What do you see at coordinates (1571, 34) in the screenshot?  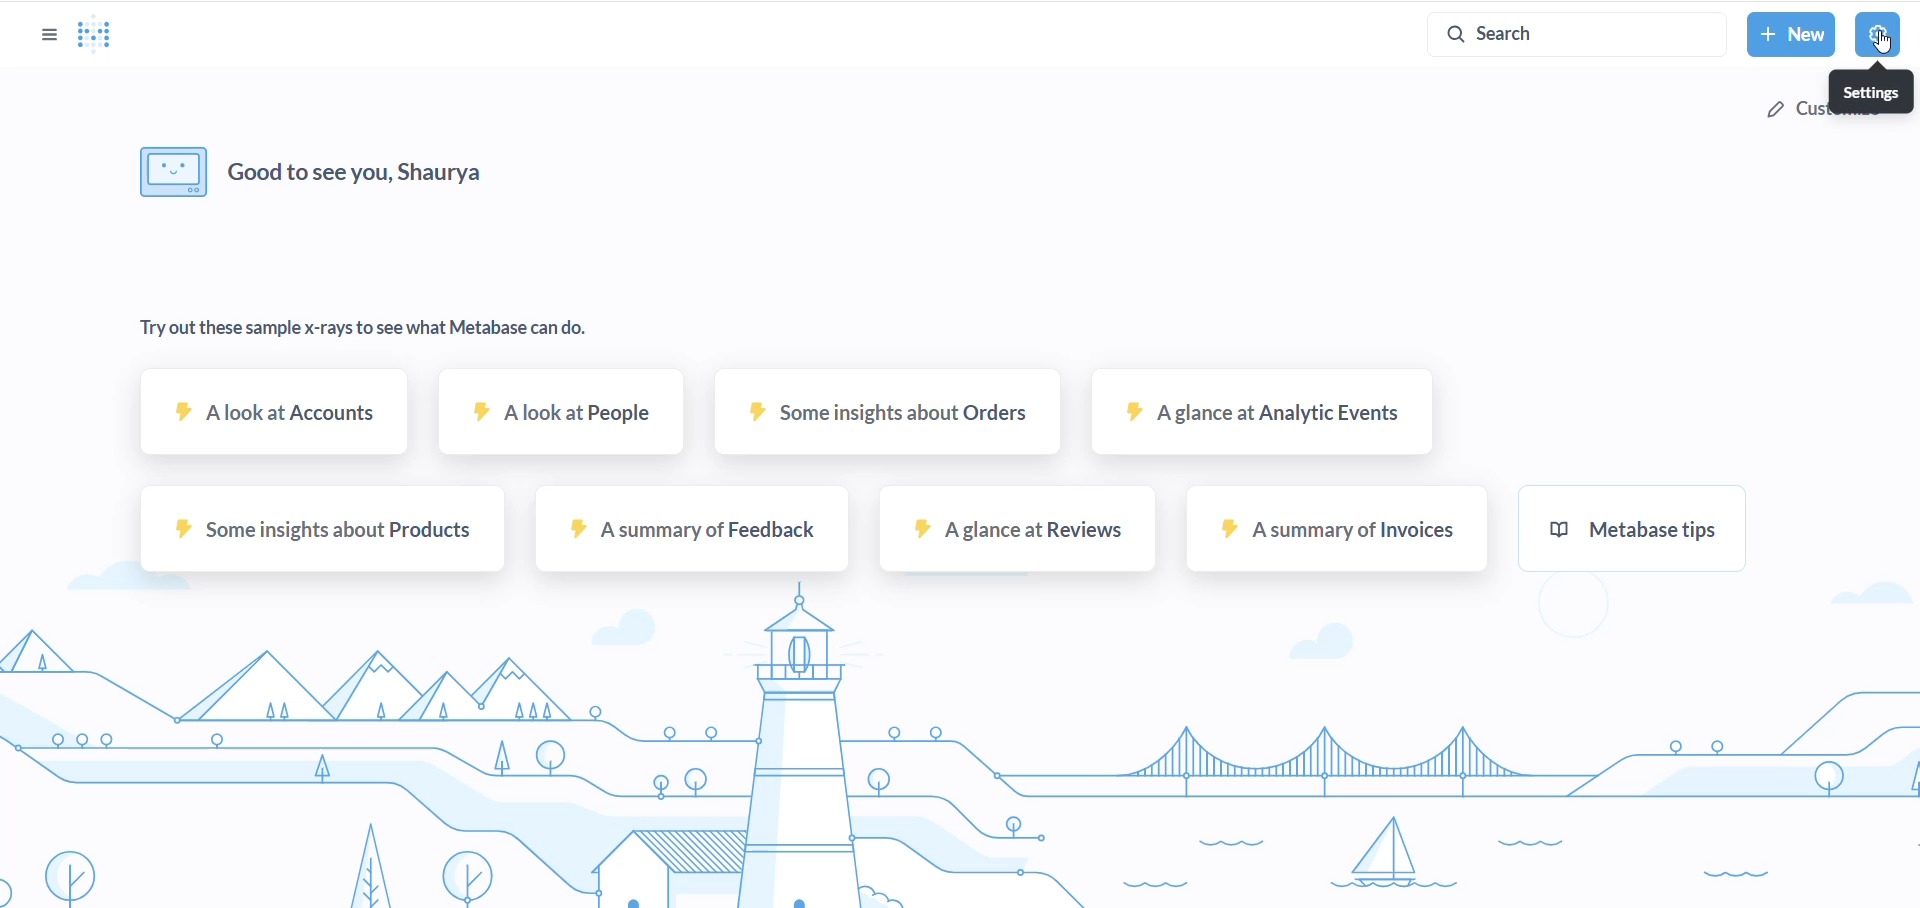 I see `search button` at bounding box center [1571, 34].